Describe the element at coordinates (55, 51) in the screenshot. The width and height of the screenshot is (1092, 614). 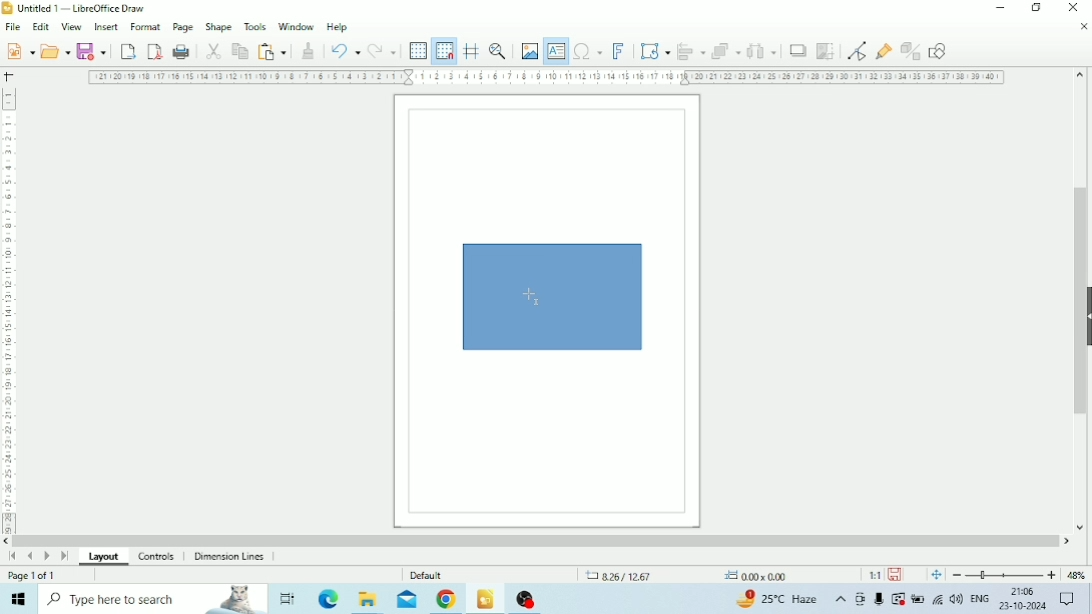
I see `Open` at that location.